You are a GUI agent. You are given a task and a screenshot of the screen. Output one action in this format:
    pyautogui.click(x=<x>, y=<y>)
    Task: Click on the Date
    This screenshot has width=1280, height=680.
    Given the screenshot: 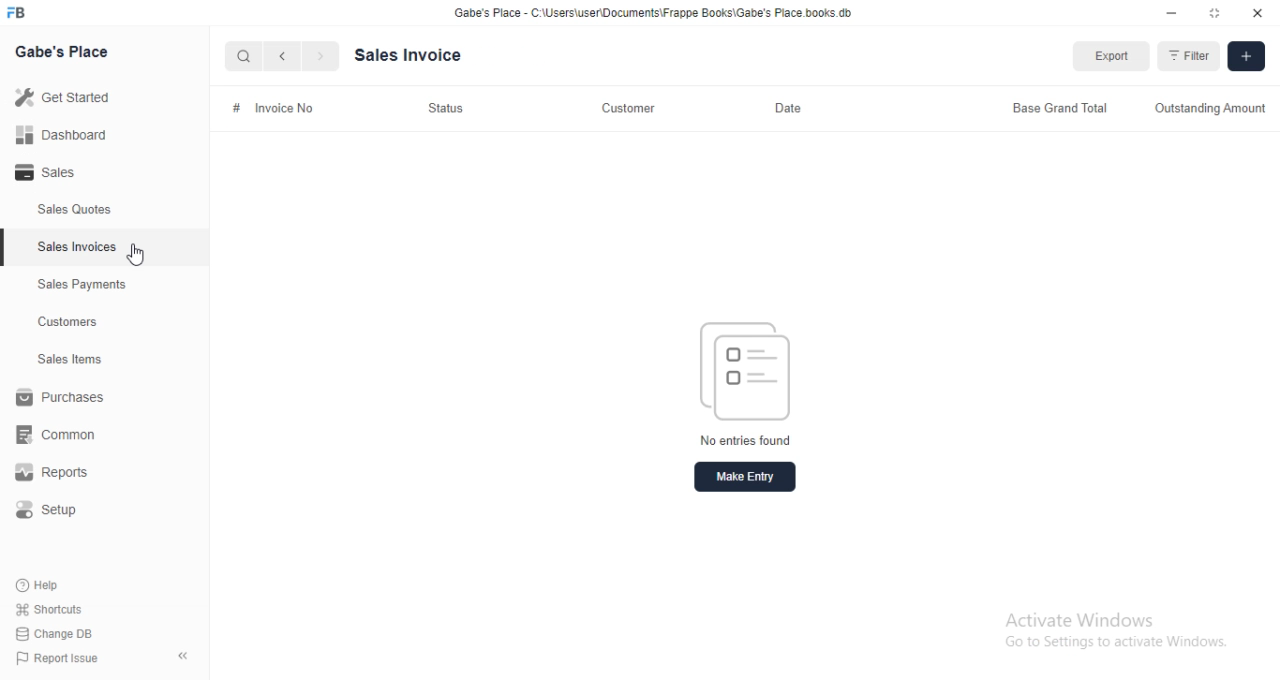 What is the action you would take?
    pyautogui.click(x=789, y=109)
    